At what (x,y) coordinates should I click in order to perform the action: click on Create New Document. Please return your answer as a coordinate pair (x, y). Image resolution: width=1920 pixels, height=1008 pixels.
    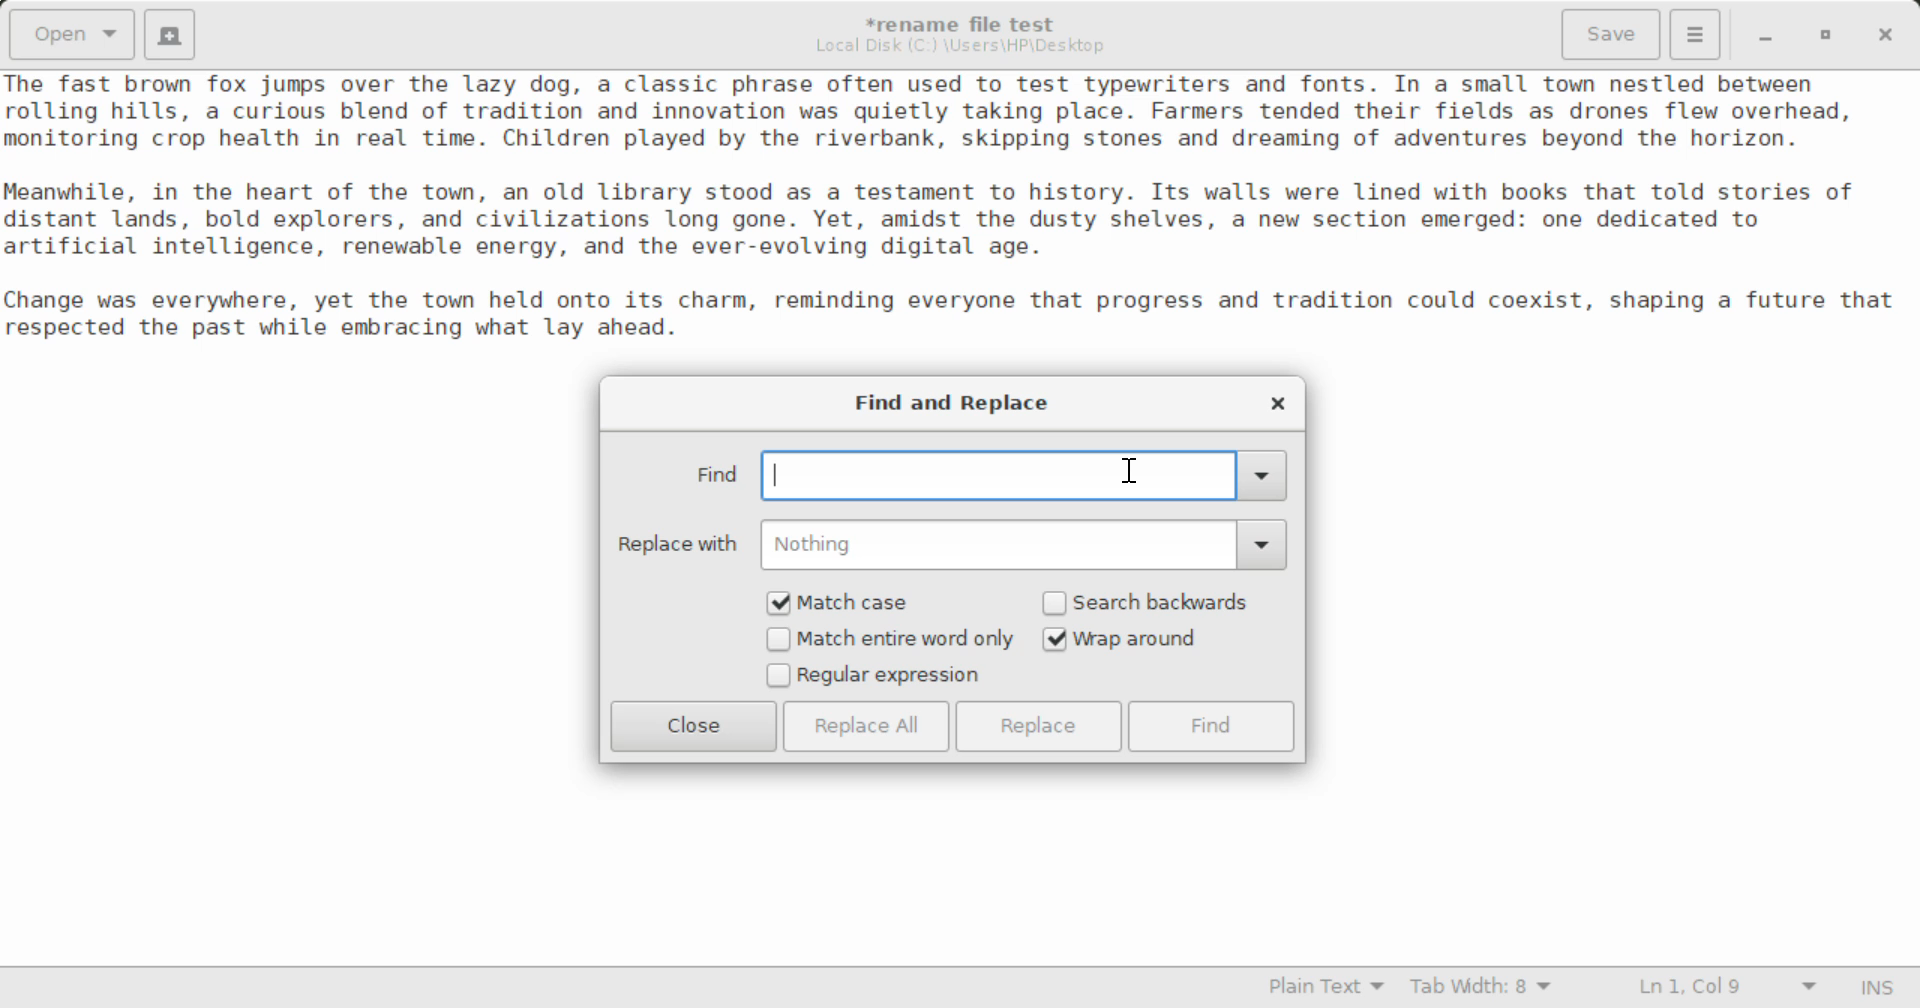
    Looking at the image, I should click on (173, 34).